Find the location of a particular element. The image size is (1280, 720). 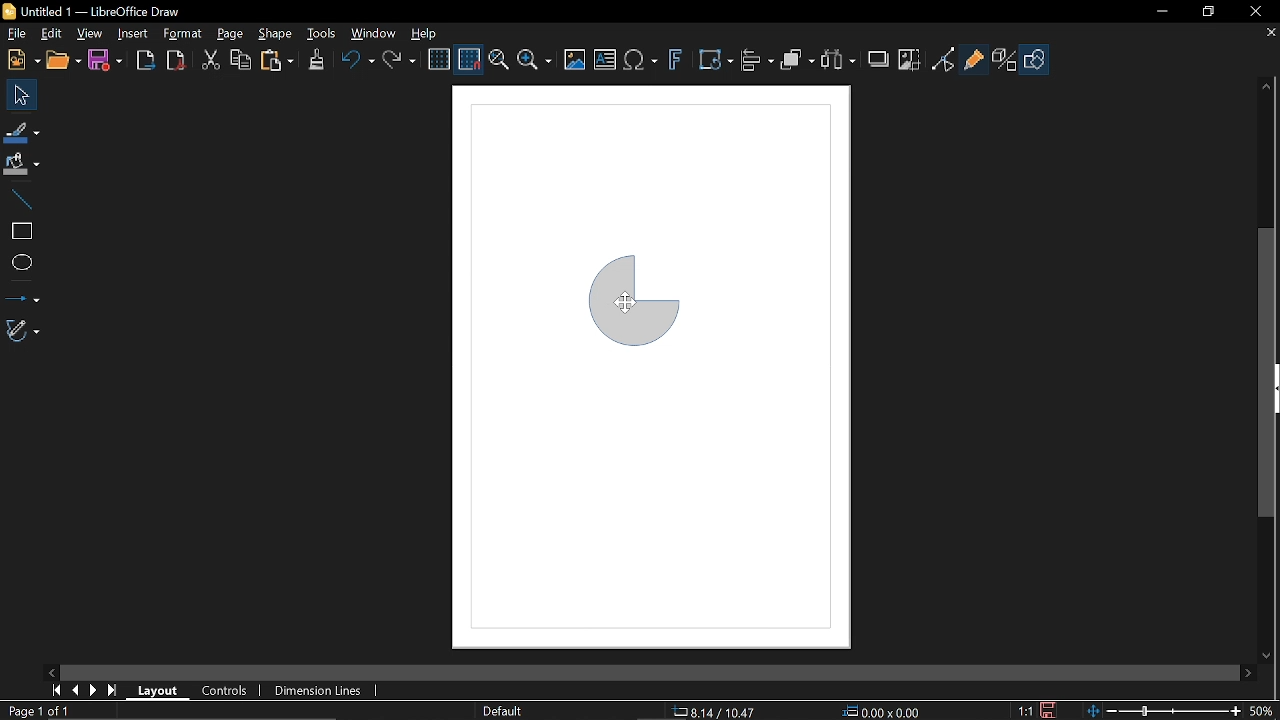

Fill color is located at coordinates (22, 166).